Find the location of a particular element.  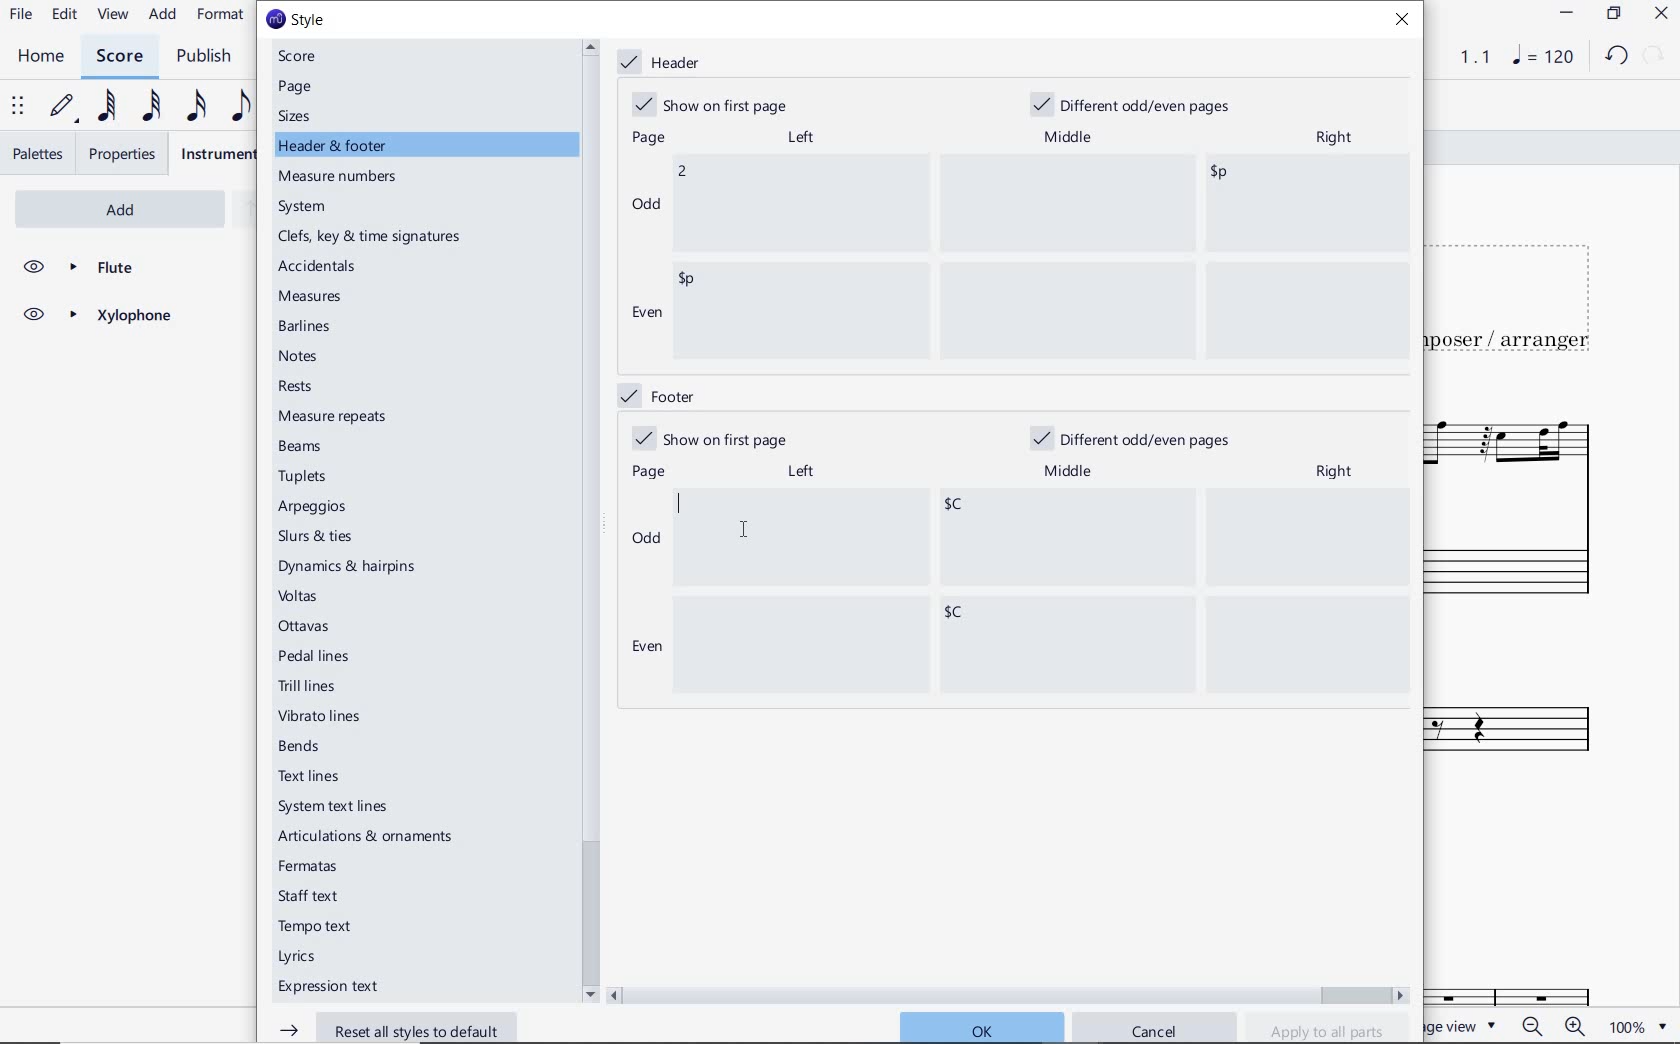

right is located at coordinates (1339, 471).